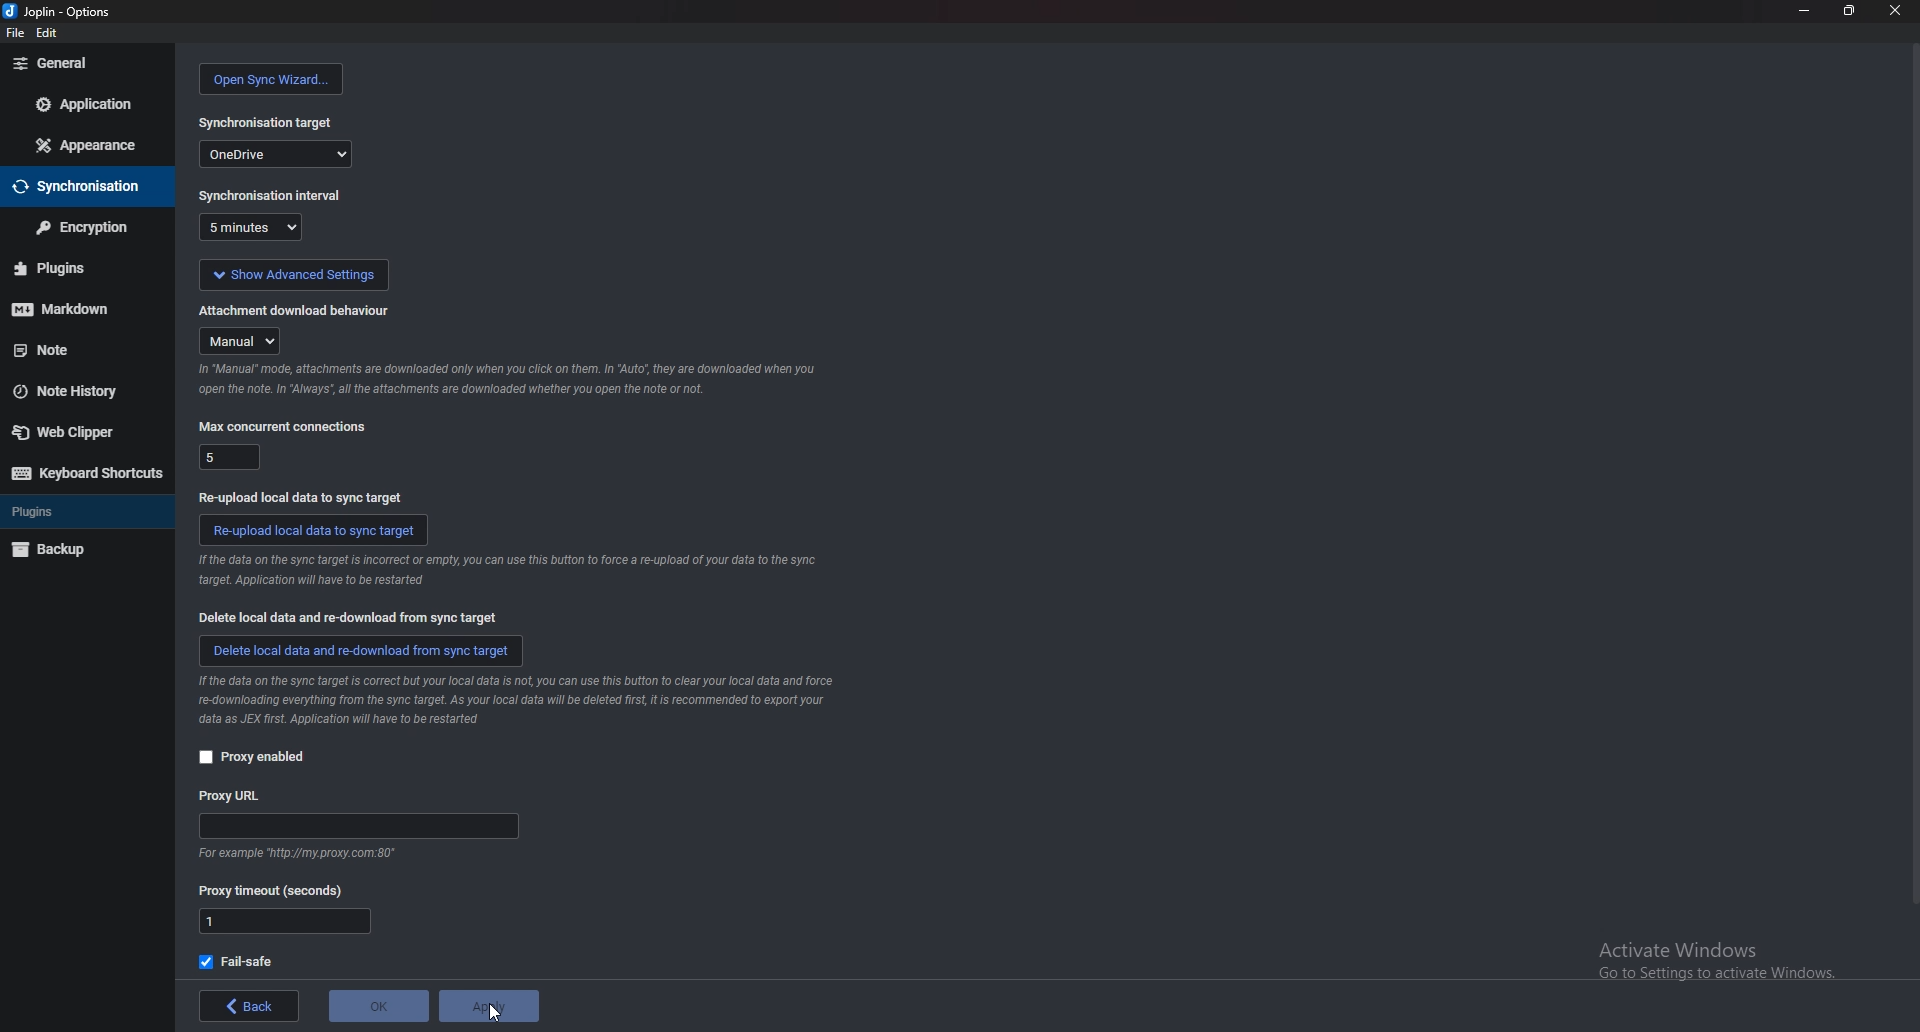  Describe the element at coordinates (308, 497) in the screenshot. I see `re upload local data to sync target` at that location.